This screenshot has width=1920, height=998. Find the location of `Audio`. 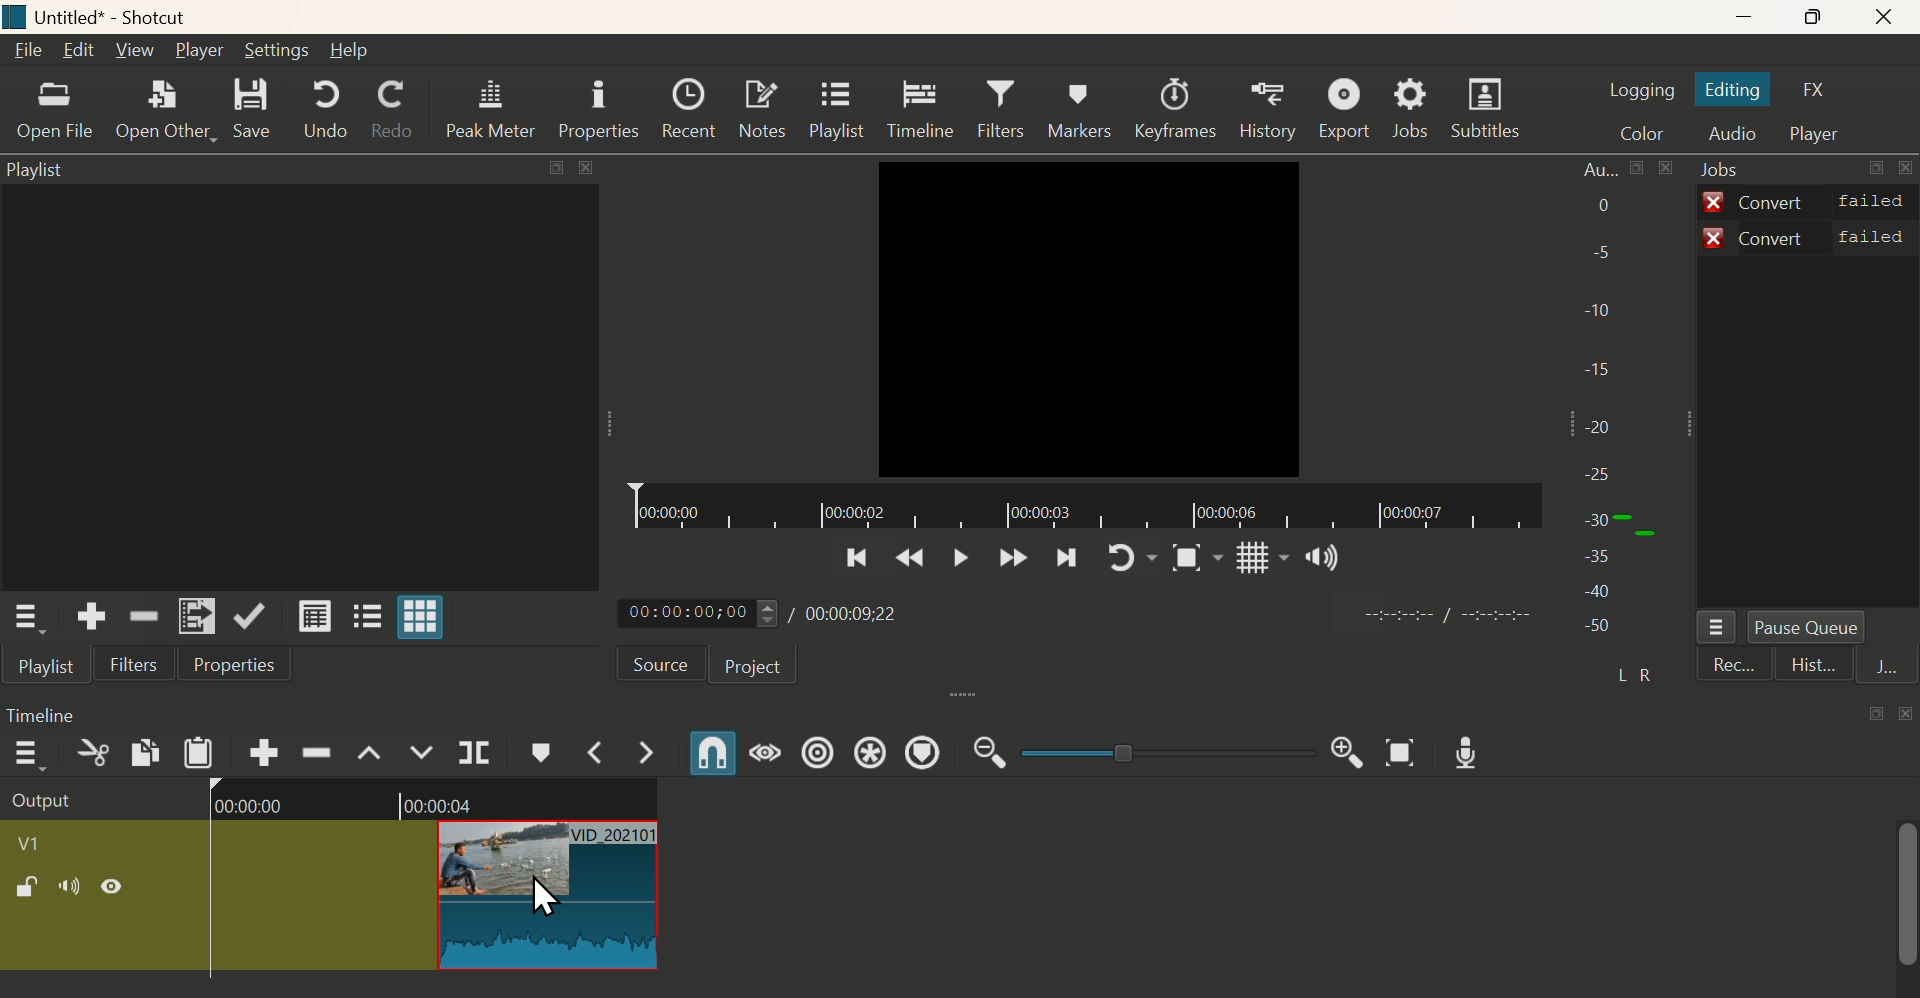

Audio is located at coordinates (1734, 134).